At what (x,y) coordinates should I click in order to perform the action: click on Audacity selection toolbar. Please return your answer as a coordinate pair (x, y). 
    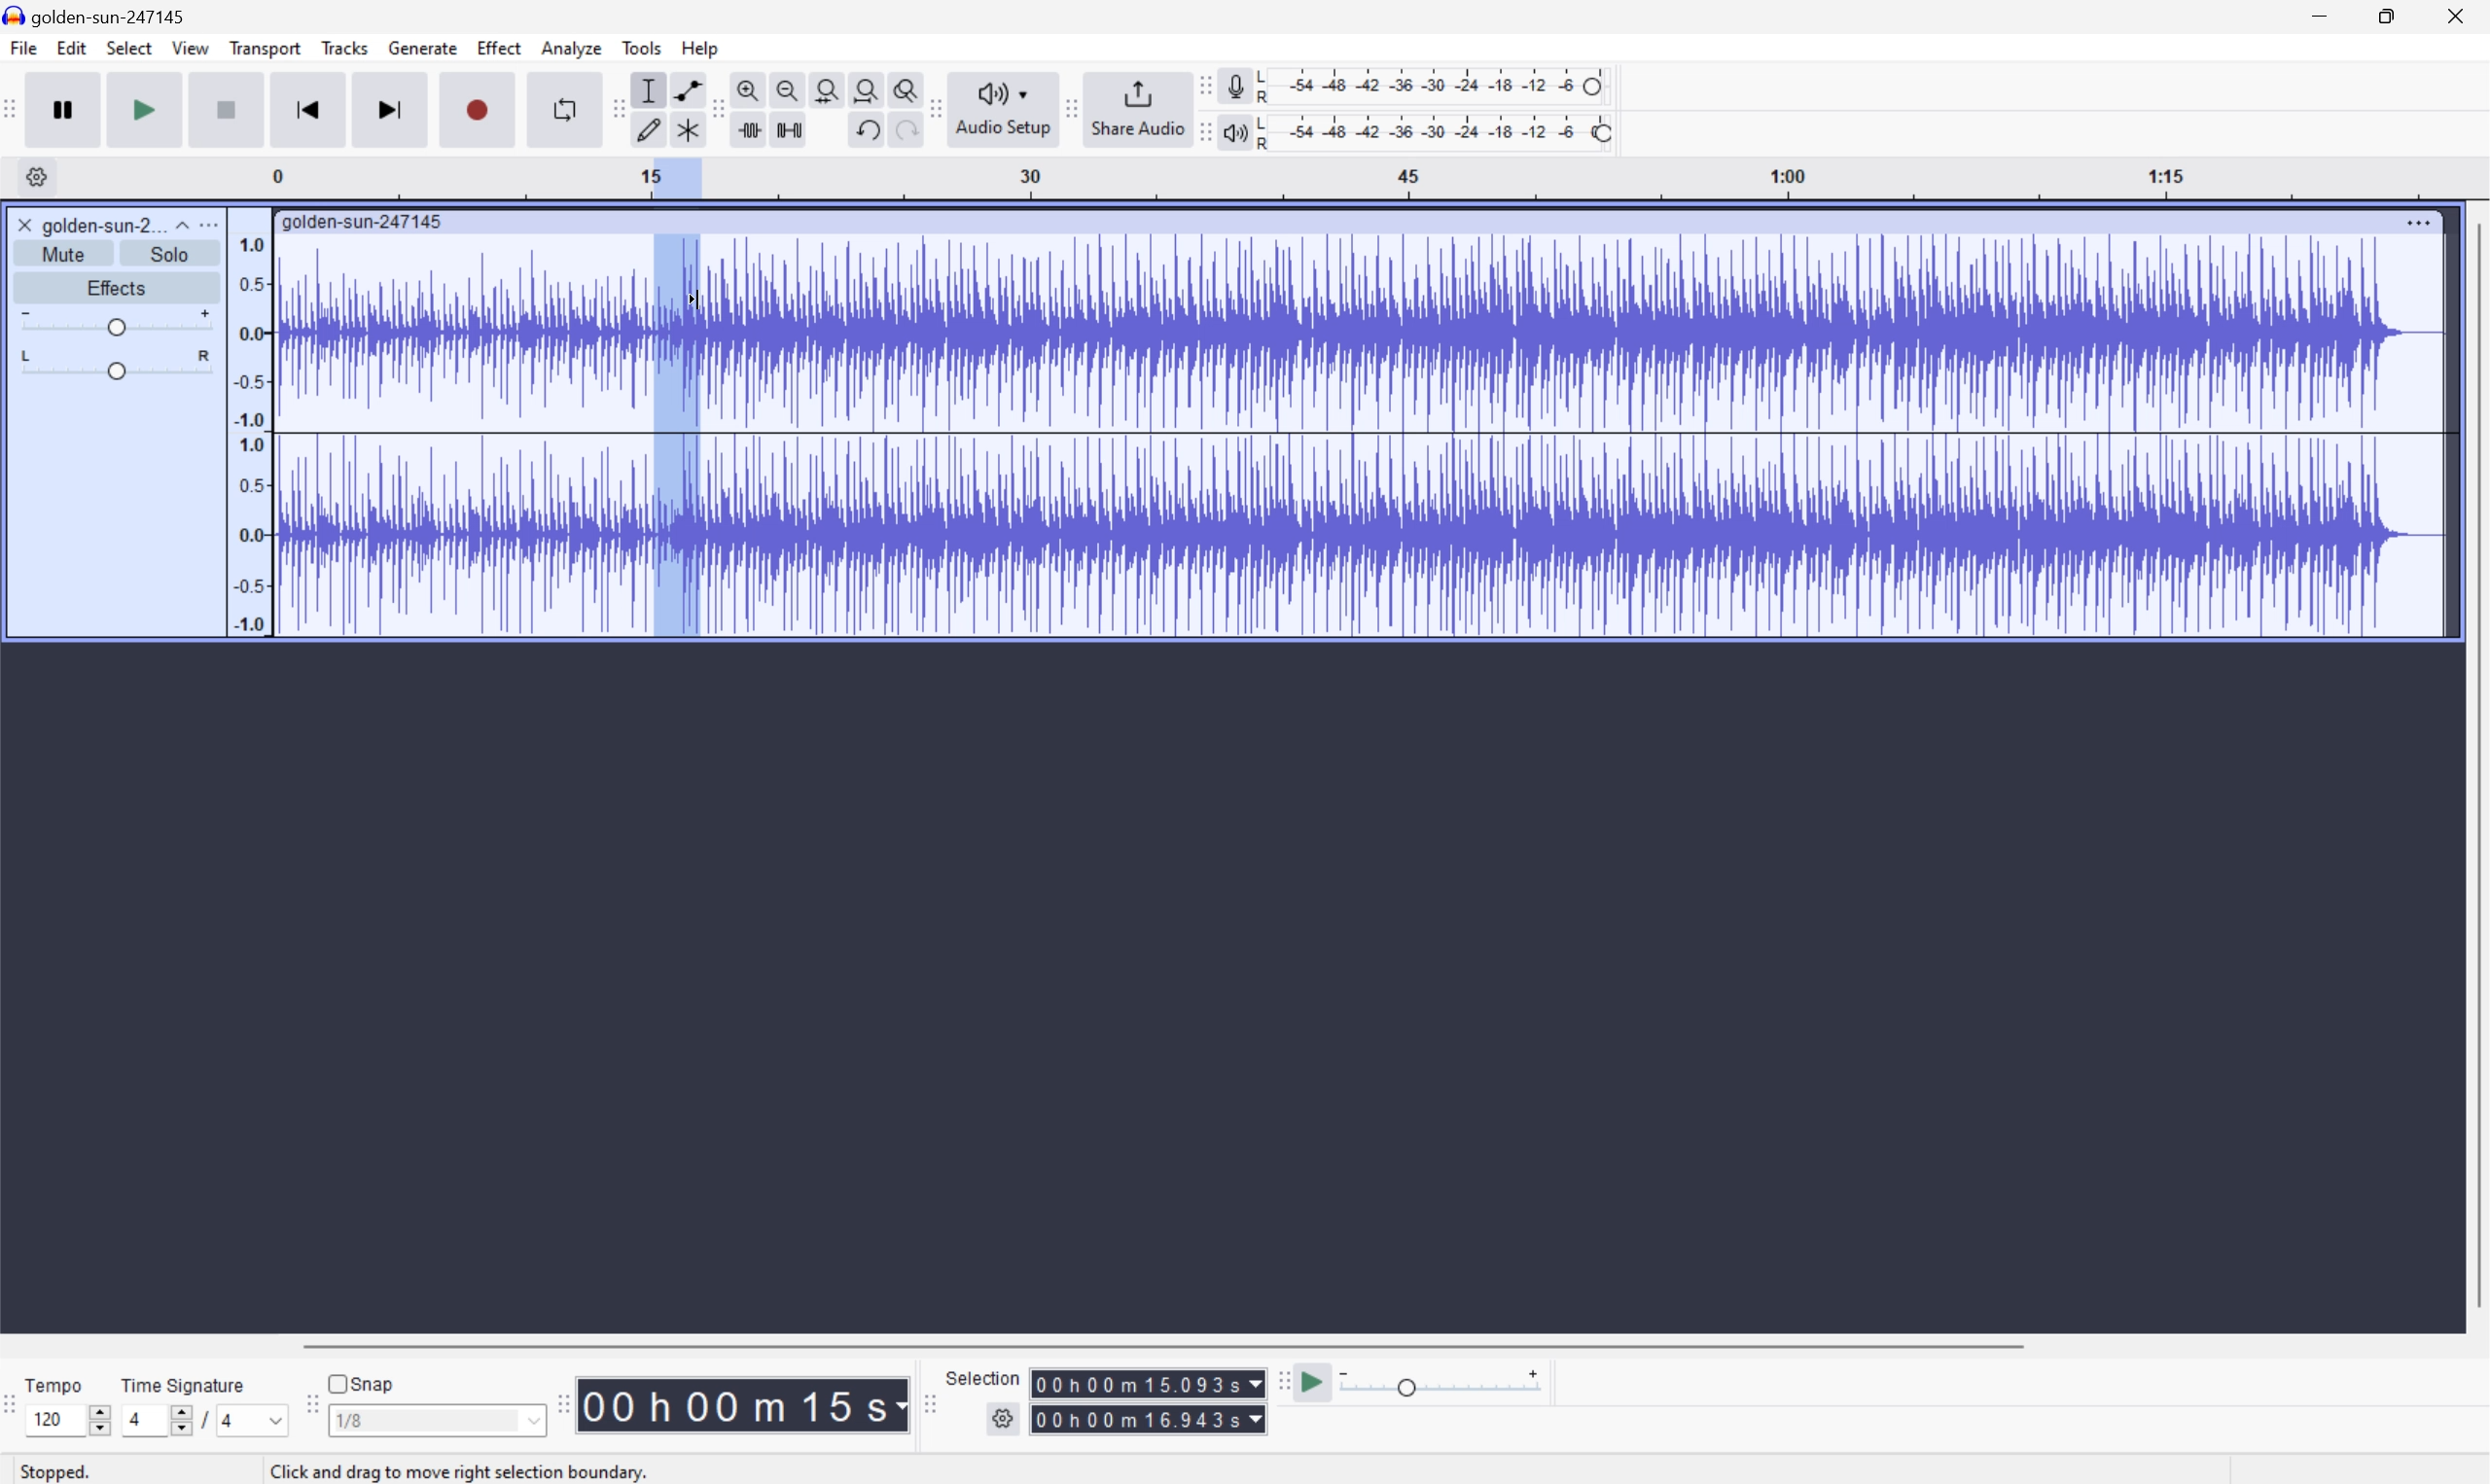
    Looking at the image, I should click on (929, 1410).